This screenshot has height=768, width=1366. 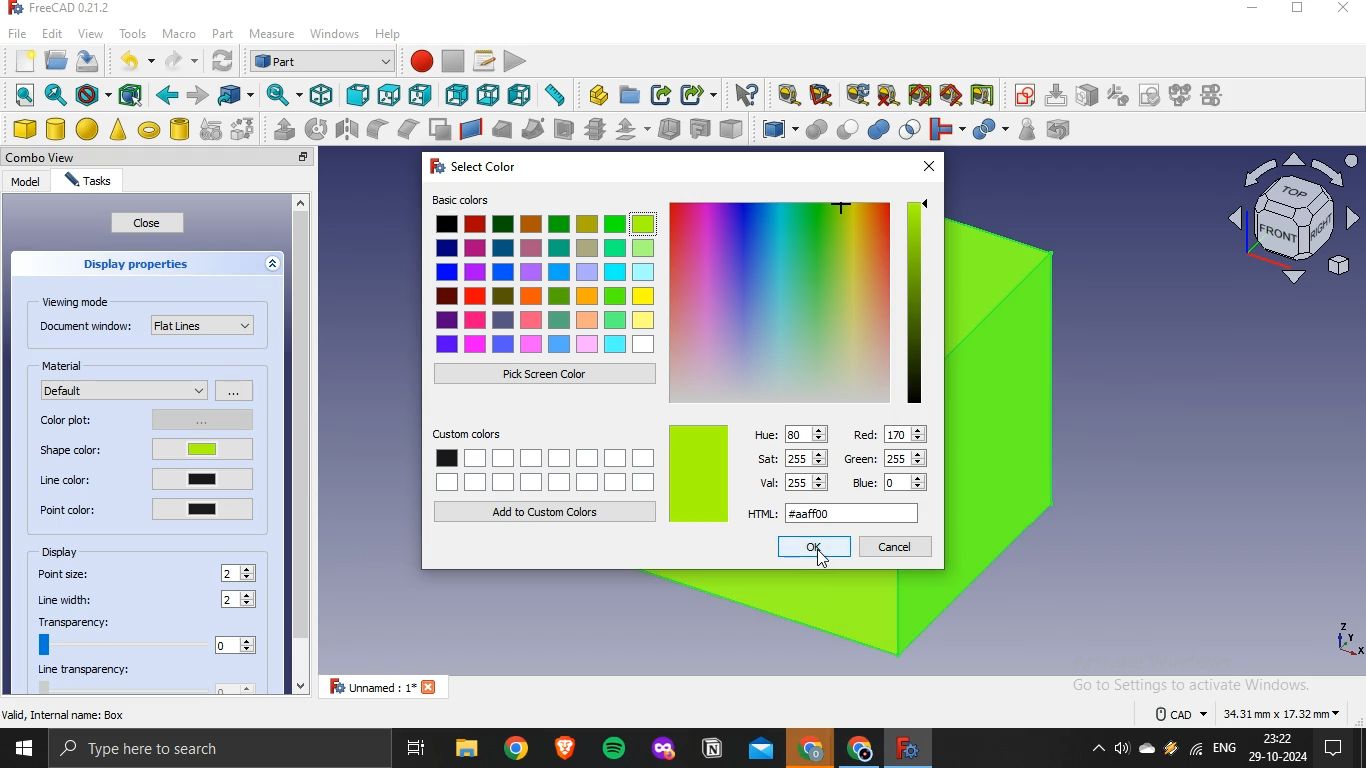 What do you see at coordinates (501, 129) in the screenshot?
I see `loft` at bounding box center [501, 129].